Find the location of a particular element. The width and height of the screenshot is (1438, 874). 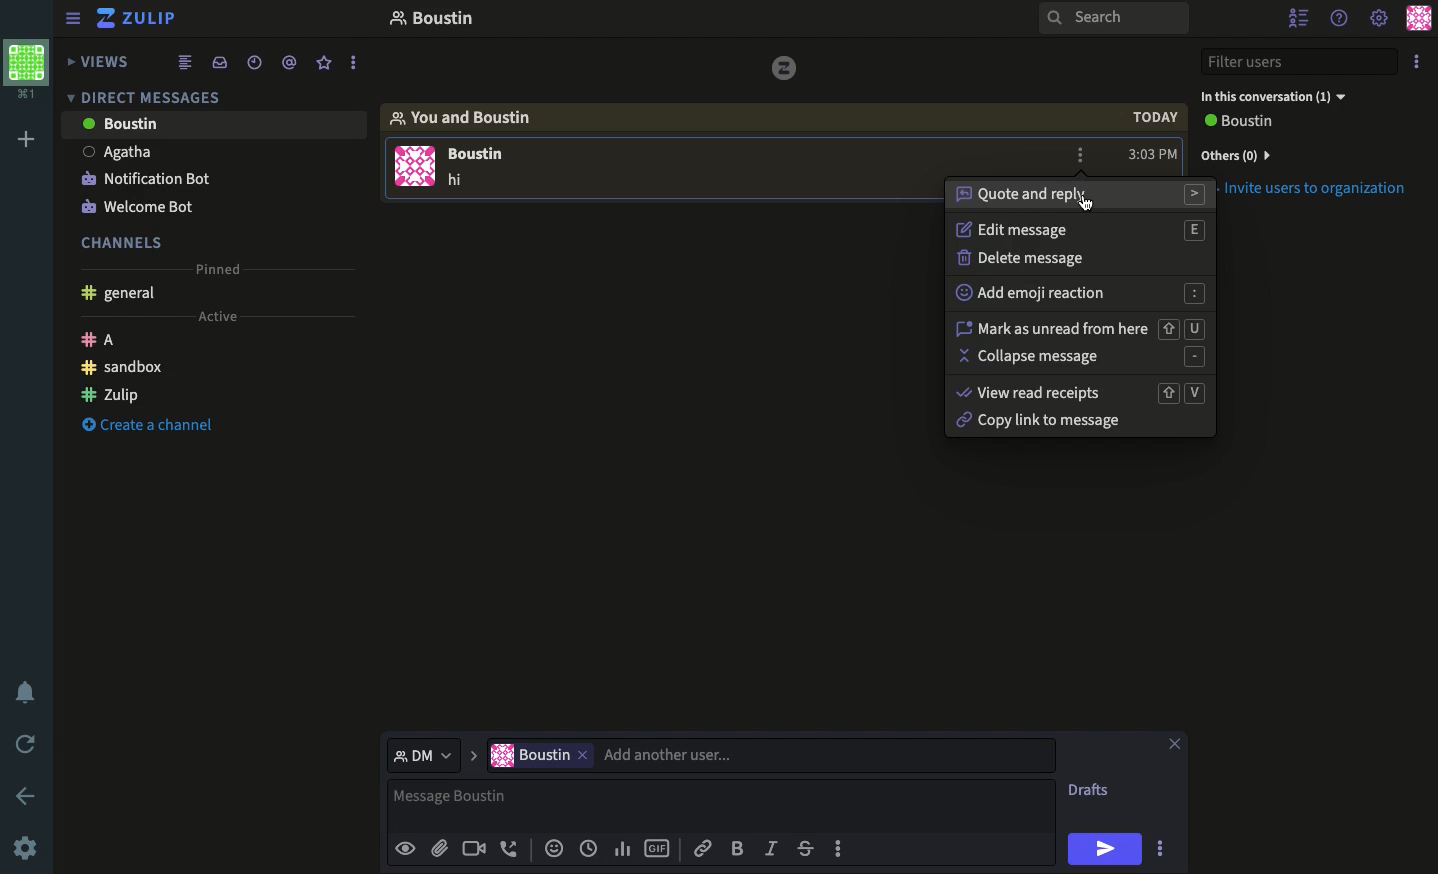

Phone call is located at coordinates (514, 849).